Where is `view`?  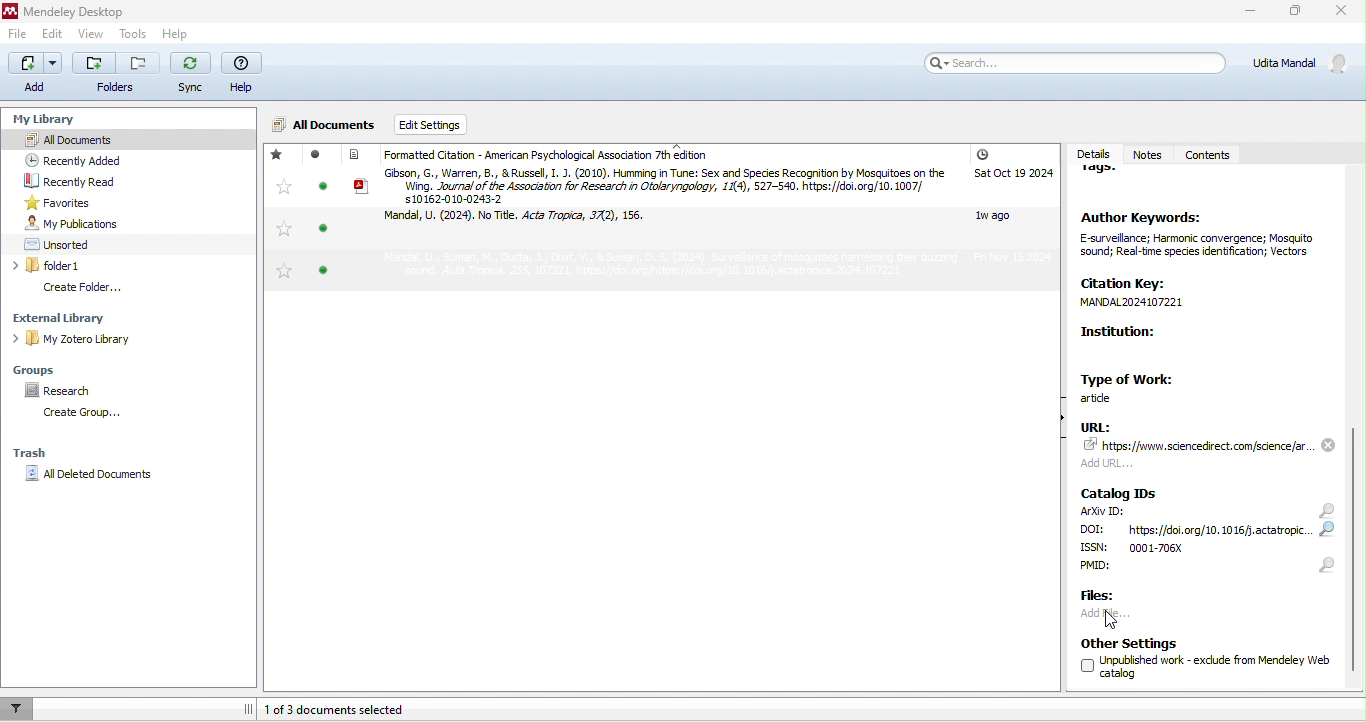
view is located at coordinates (88, 36).